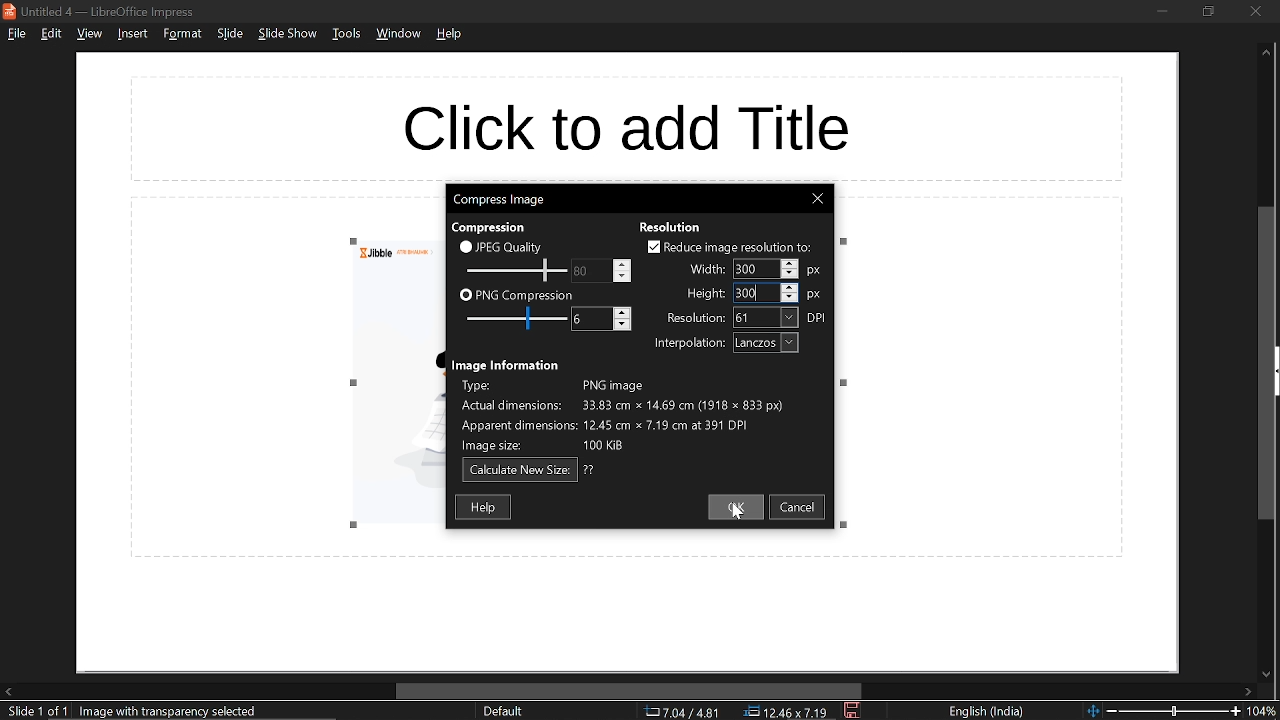 The image size is (1280, 720). I want to click on text, so click(695, 317).